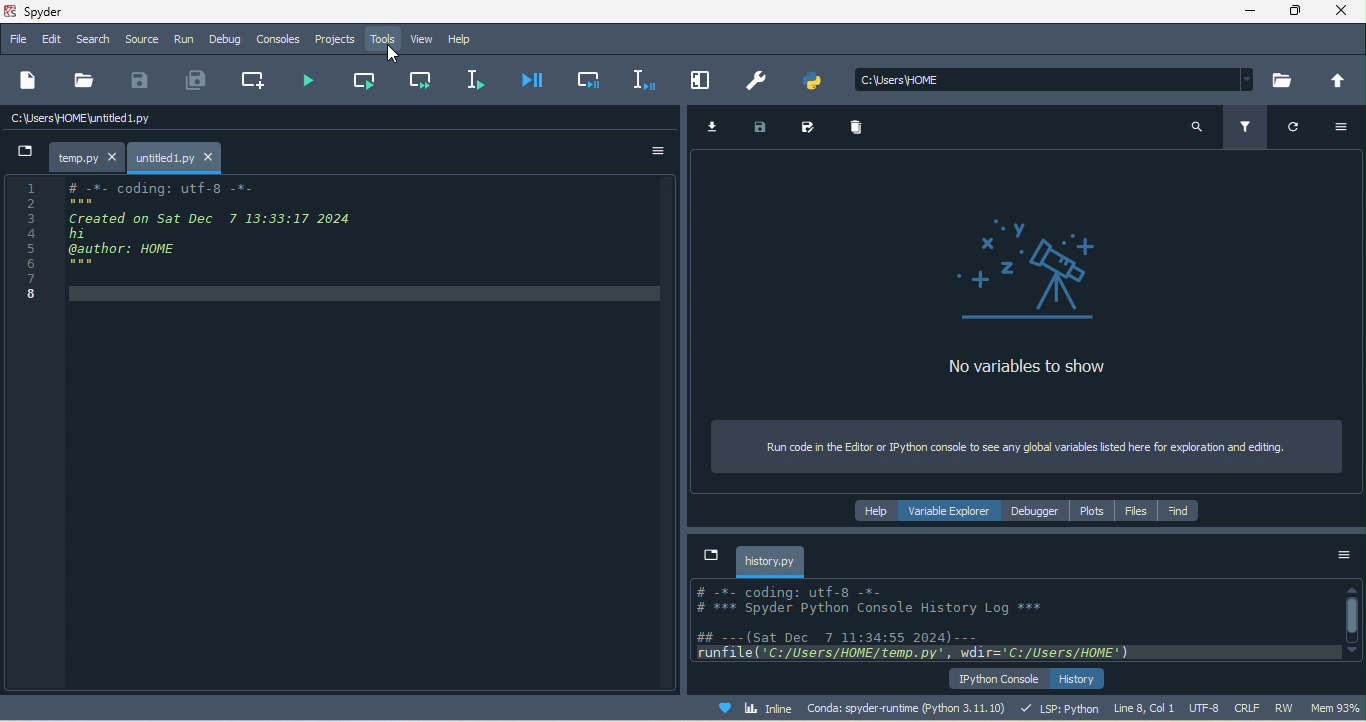 This screenshot has height=722, width=1366. Describe the element at coordinates (230, 38) in the screenshot. I see `debug` at that location.